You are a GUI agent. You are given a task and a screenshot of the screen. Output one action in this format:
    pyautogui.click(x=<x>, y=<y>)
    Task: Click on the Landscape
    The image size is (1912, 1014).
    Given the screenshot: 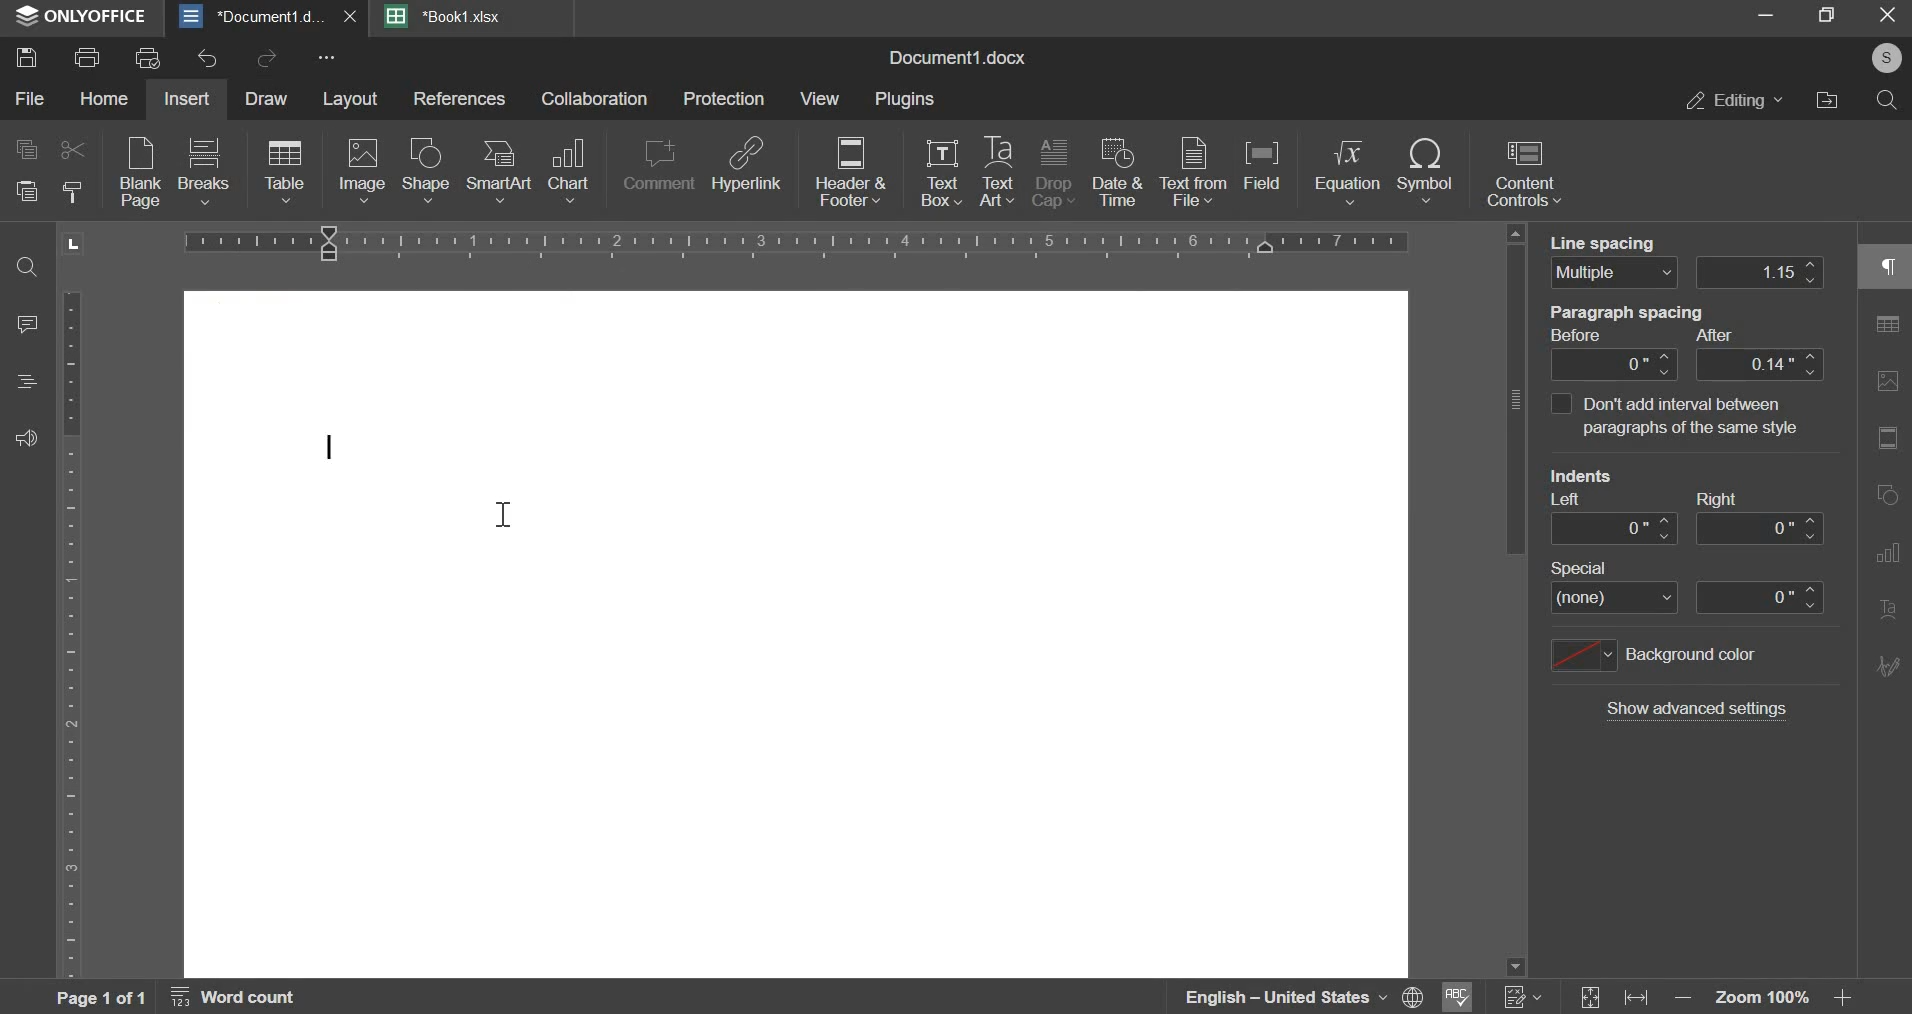 What is the action you would take?
    pyautogui.click(x=76, y=244)
    